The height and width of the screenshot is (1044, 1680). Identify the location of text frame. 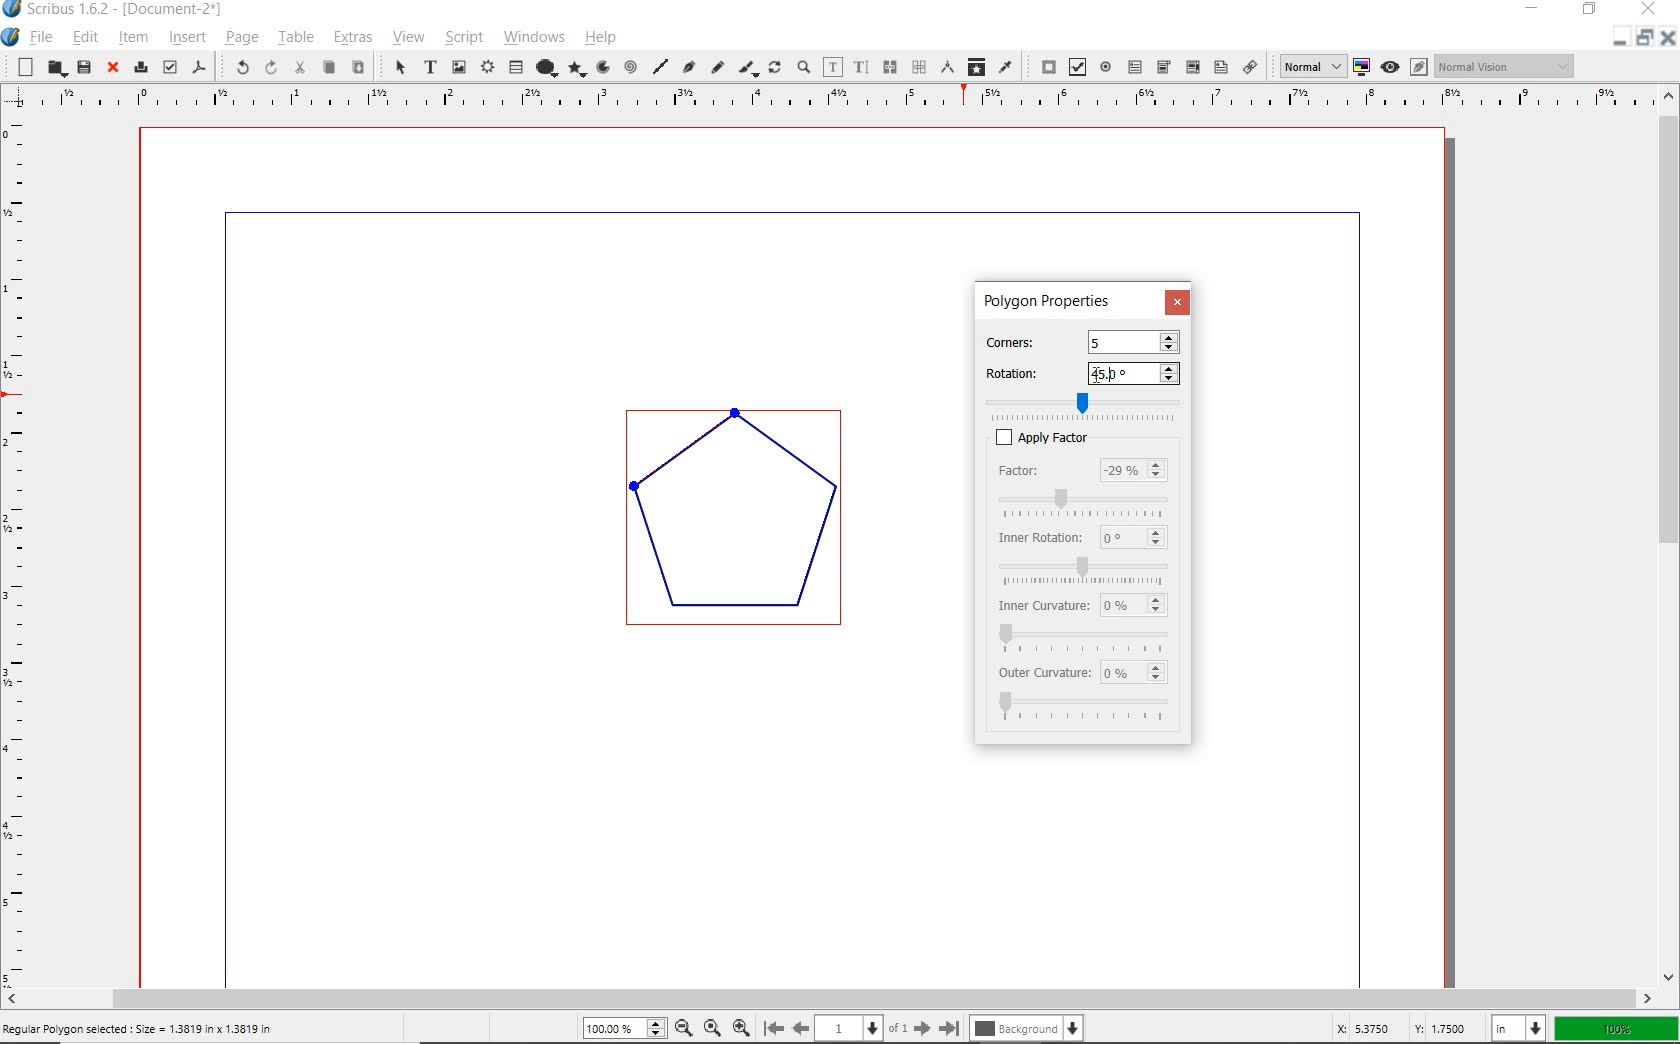
(430, 69).